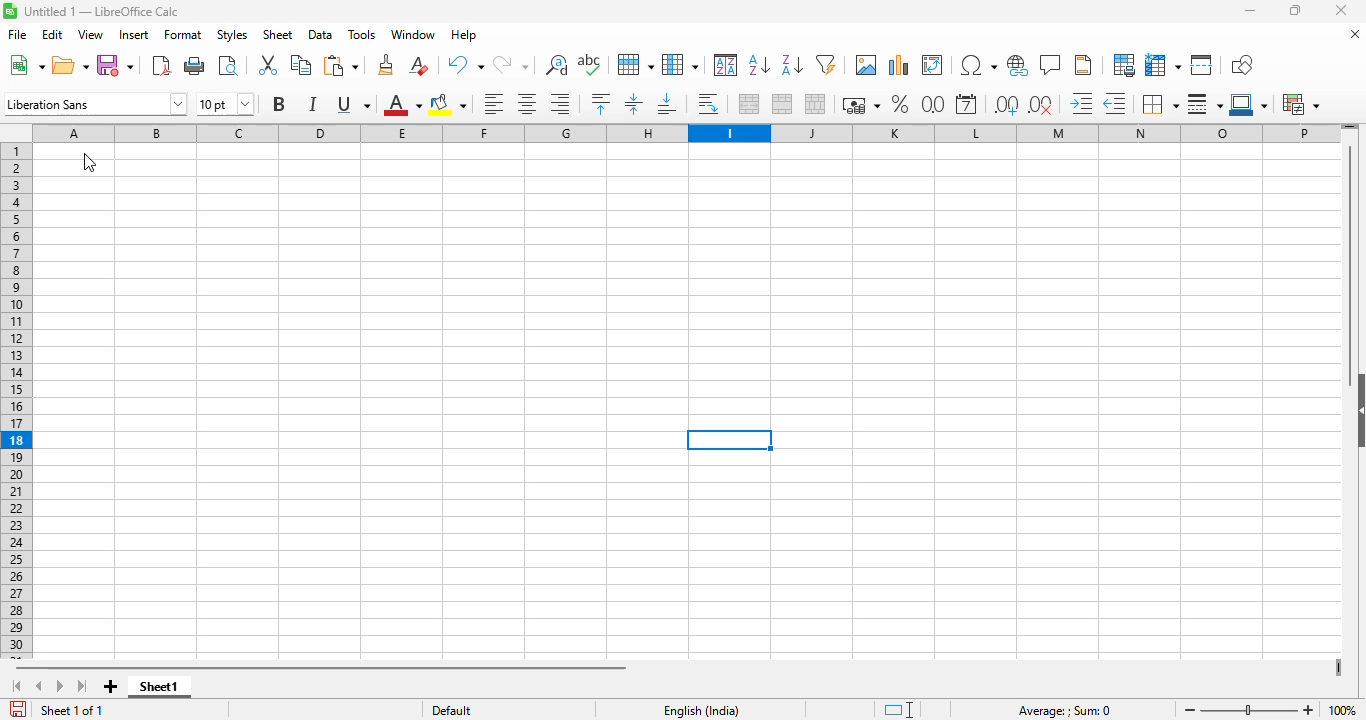 This screenshot has width=1366, height=720. I want to click on zoom in, so click(1308, 710).